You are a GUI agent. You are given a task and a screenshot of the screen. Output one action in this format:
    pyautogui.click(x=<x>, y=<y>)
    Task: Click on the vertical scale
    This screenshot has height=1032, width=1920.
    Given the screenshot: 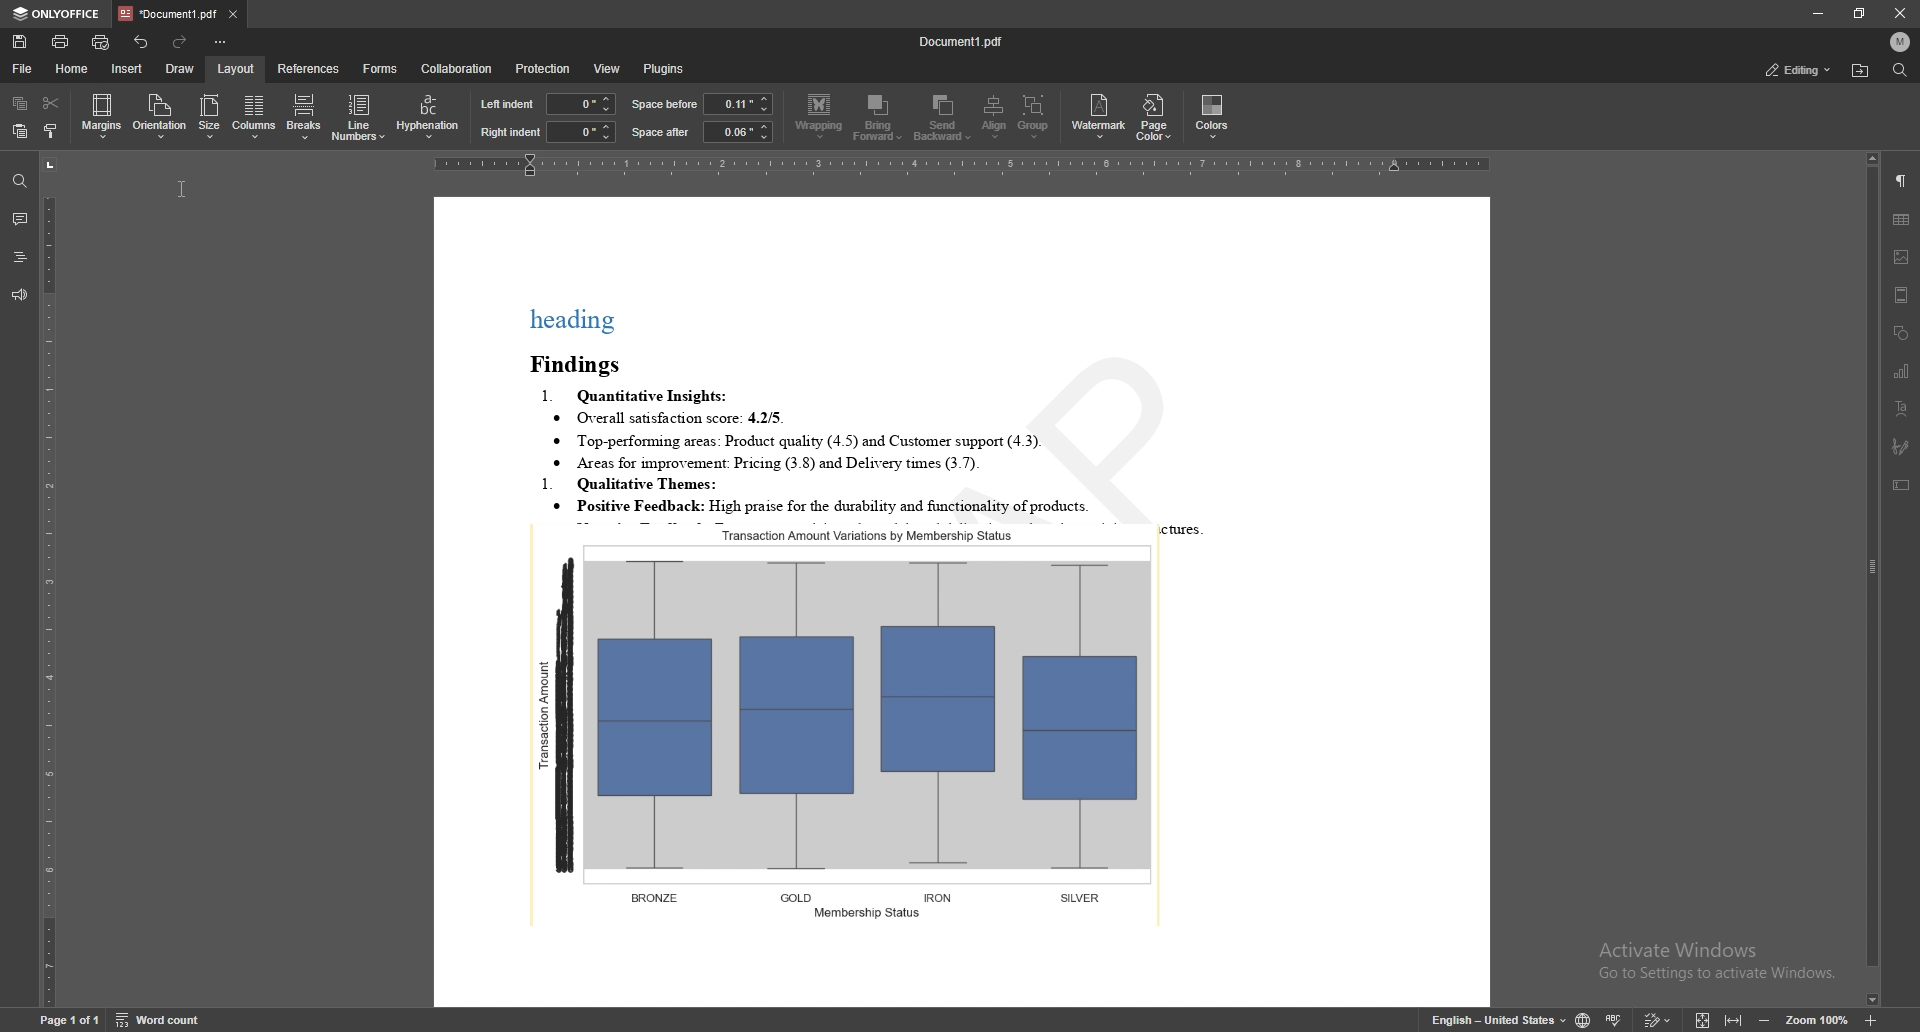 What is the action you would take?
    pyautogui.click(x=49, y=579)
    